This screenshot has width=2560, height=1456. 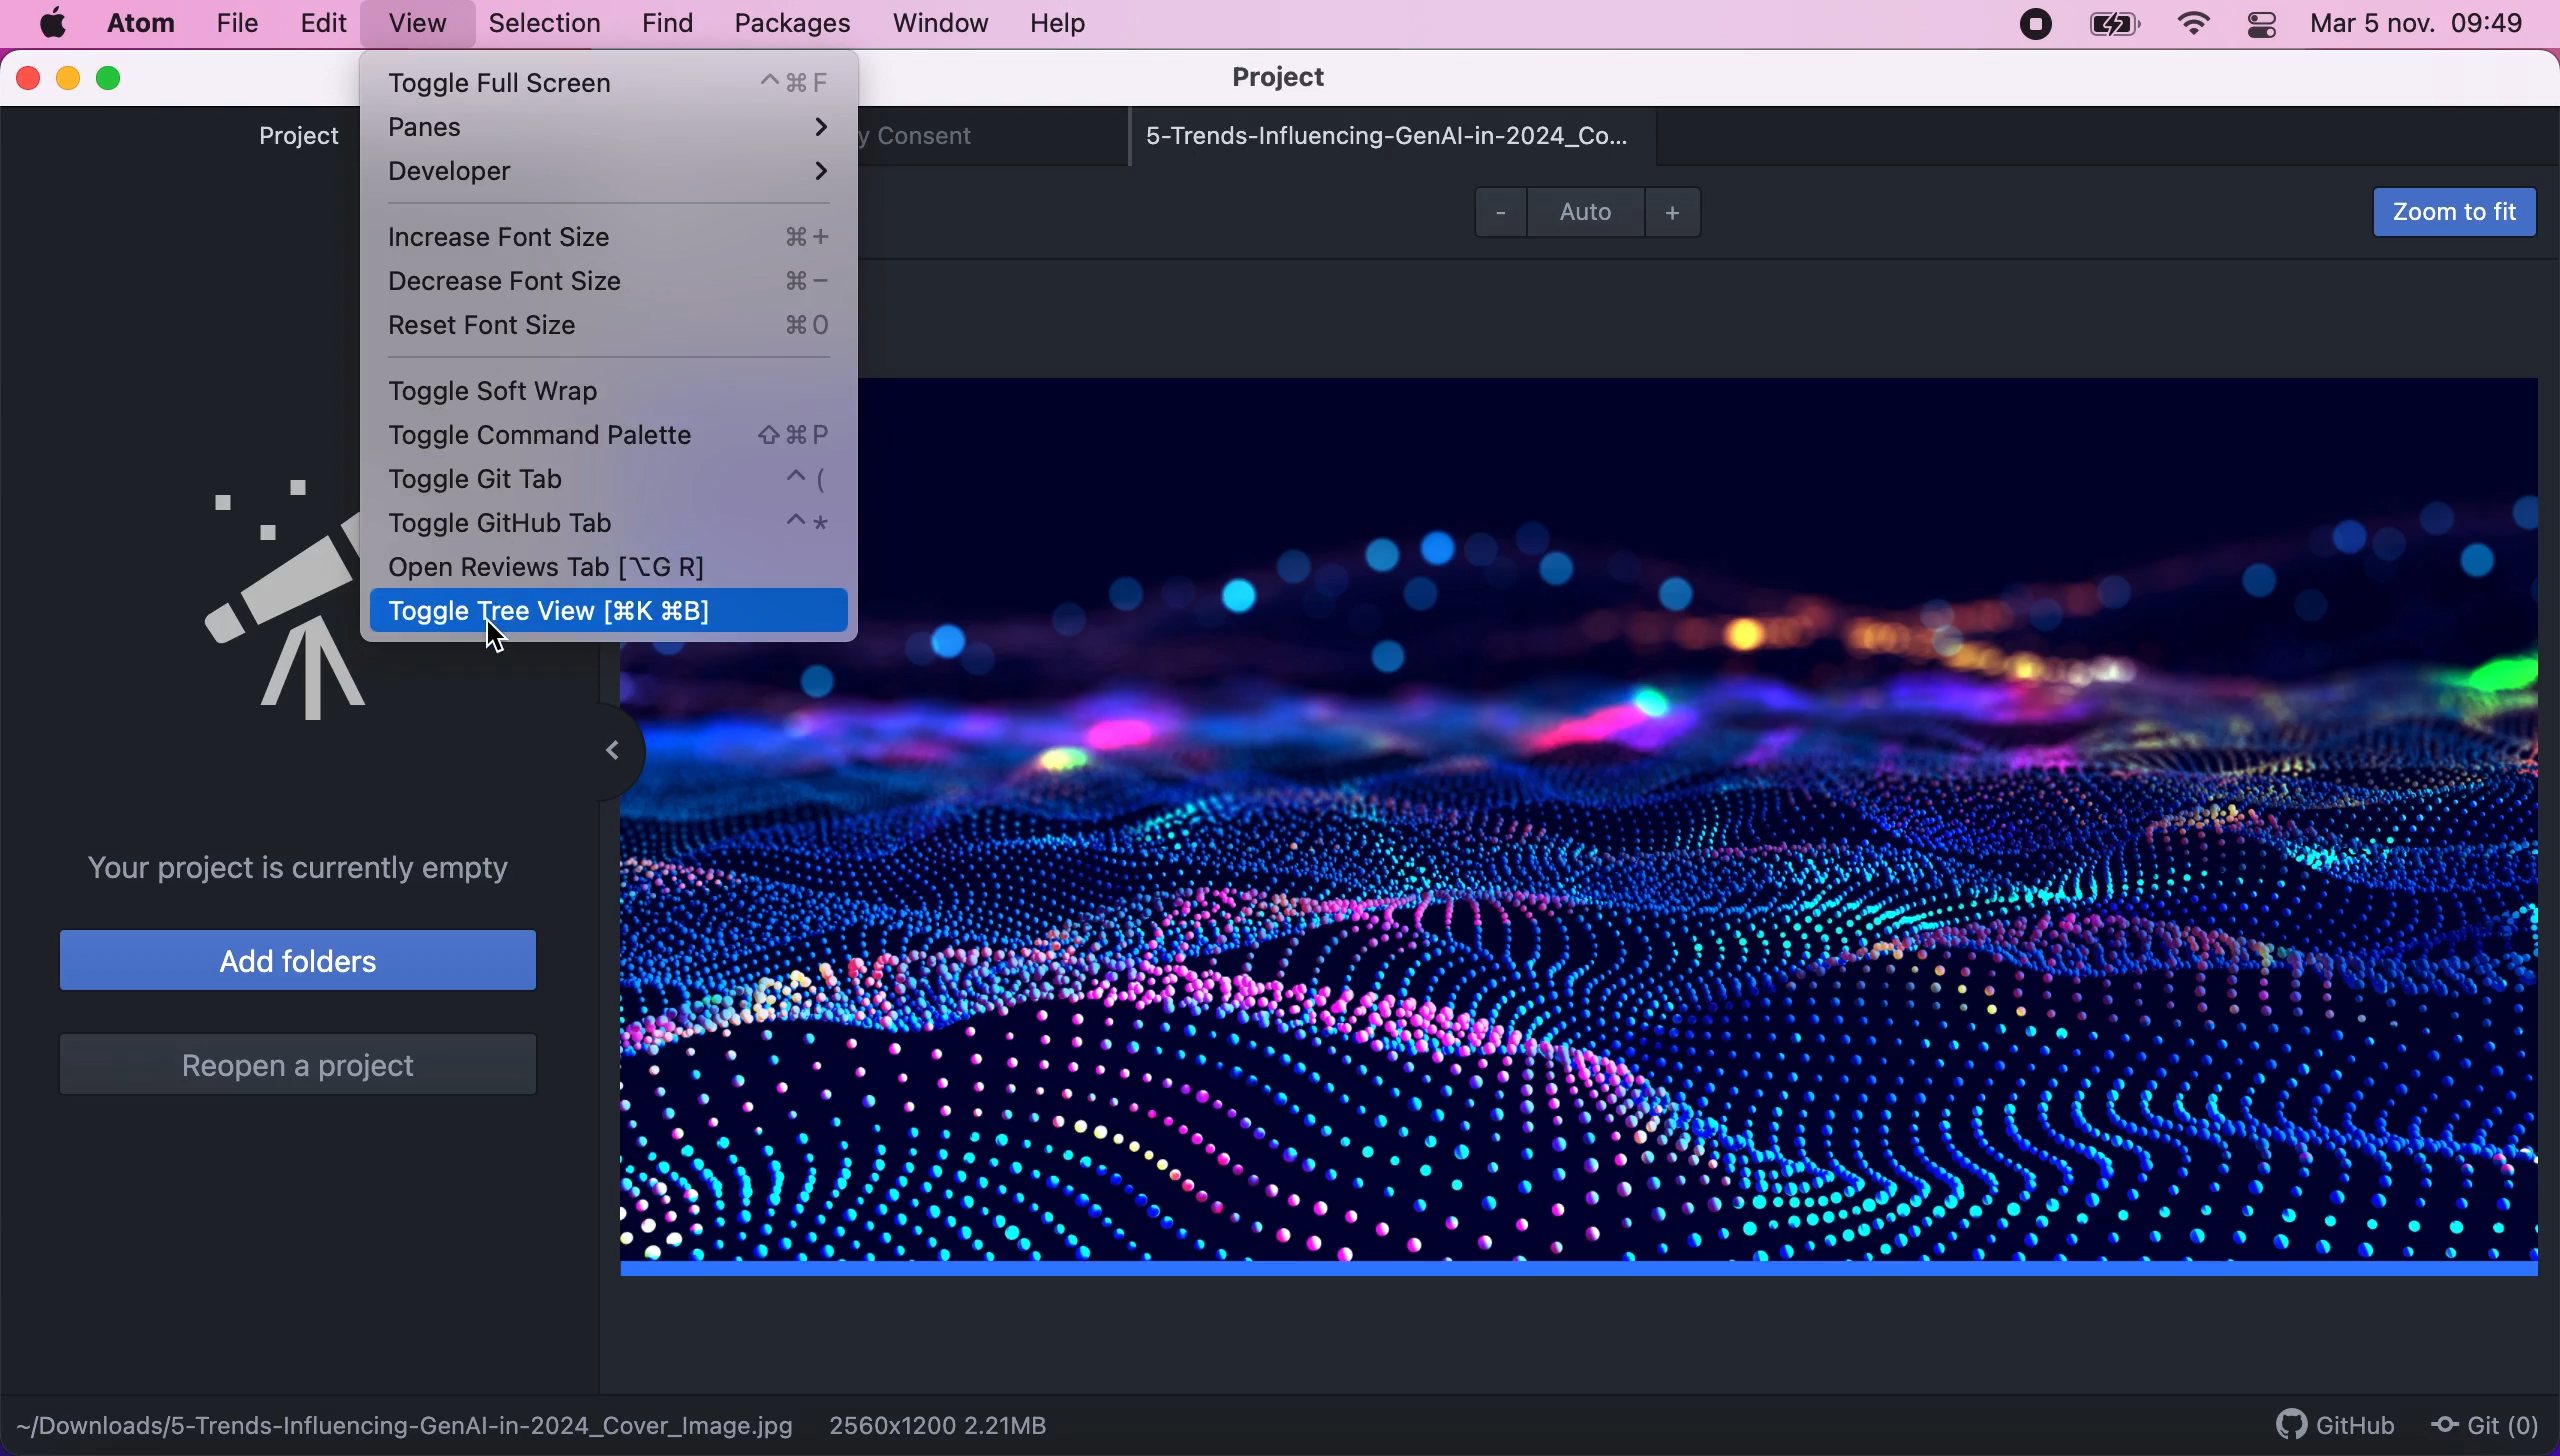 I want to click on view, so click(x=414, y=25).